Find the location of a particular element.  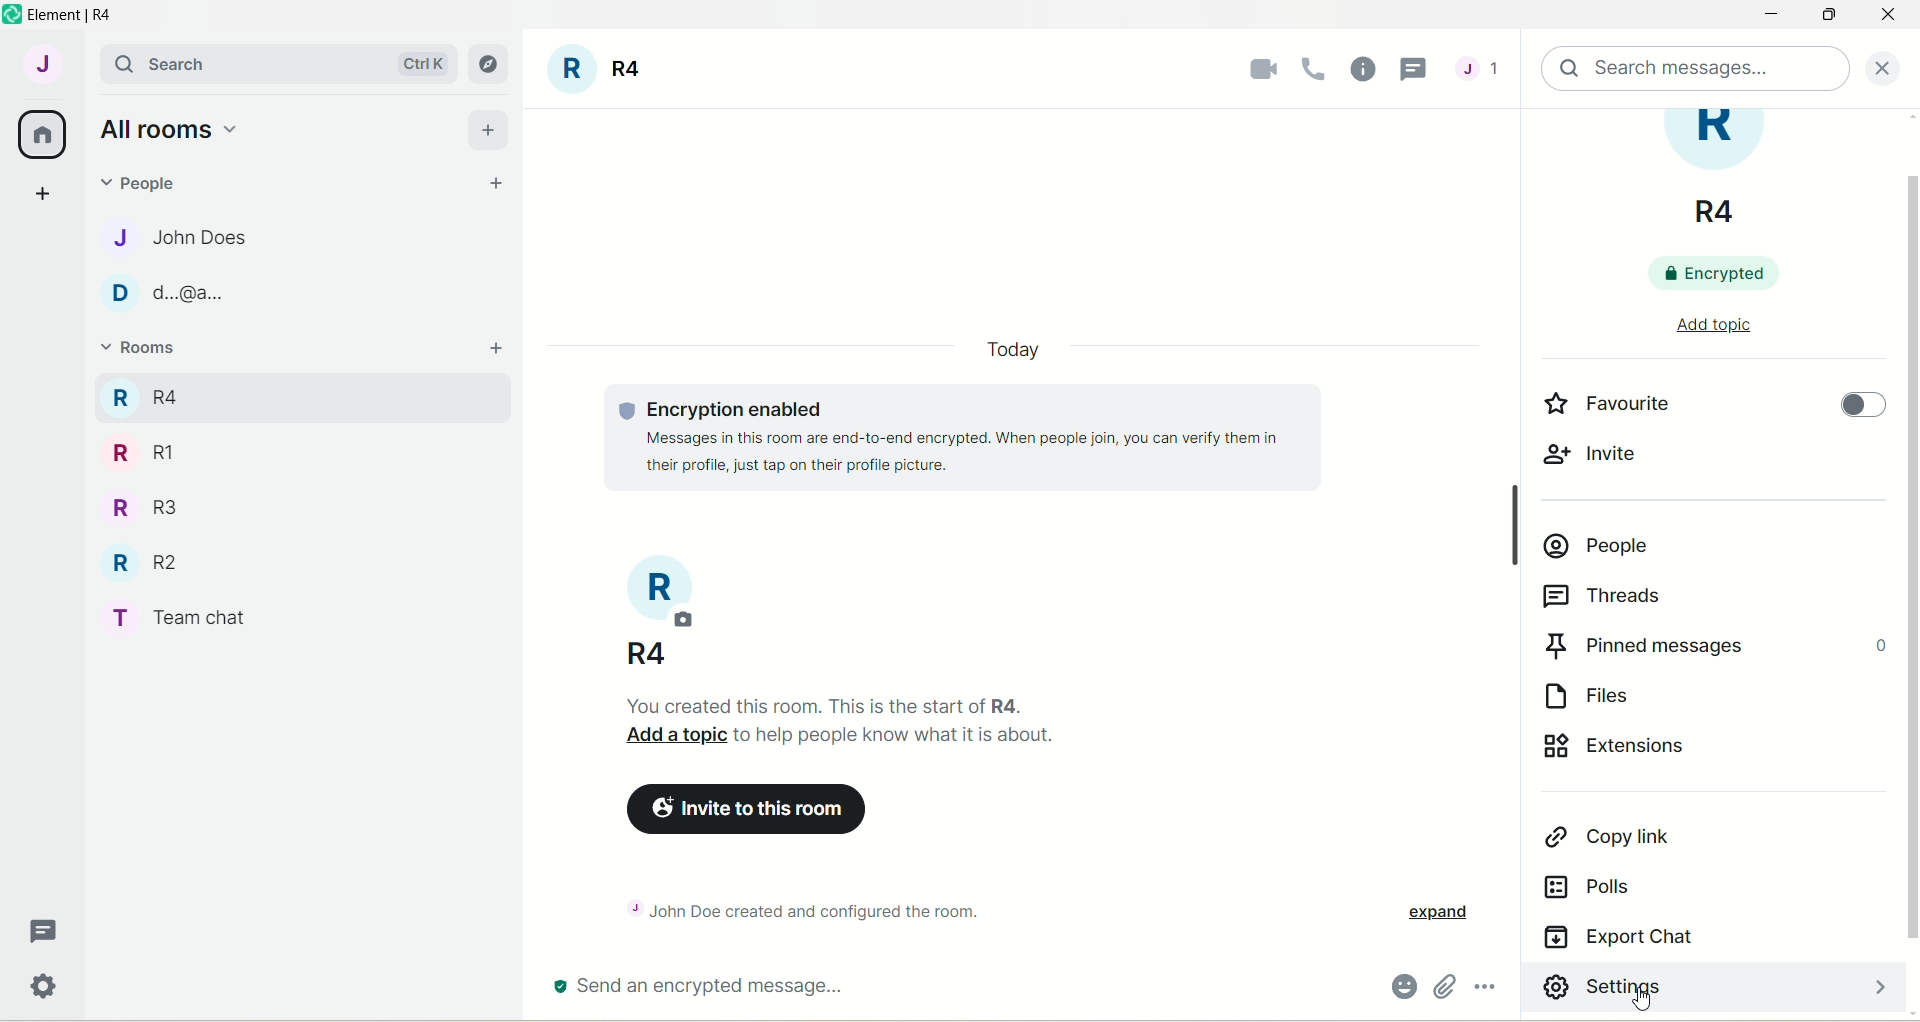

polls is located at coordinates (1599, 888).